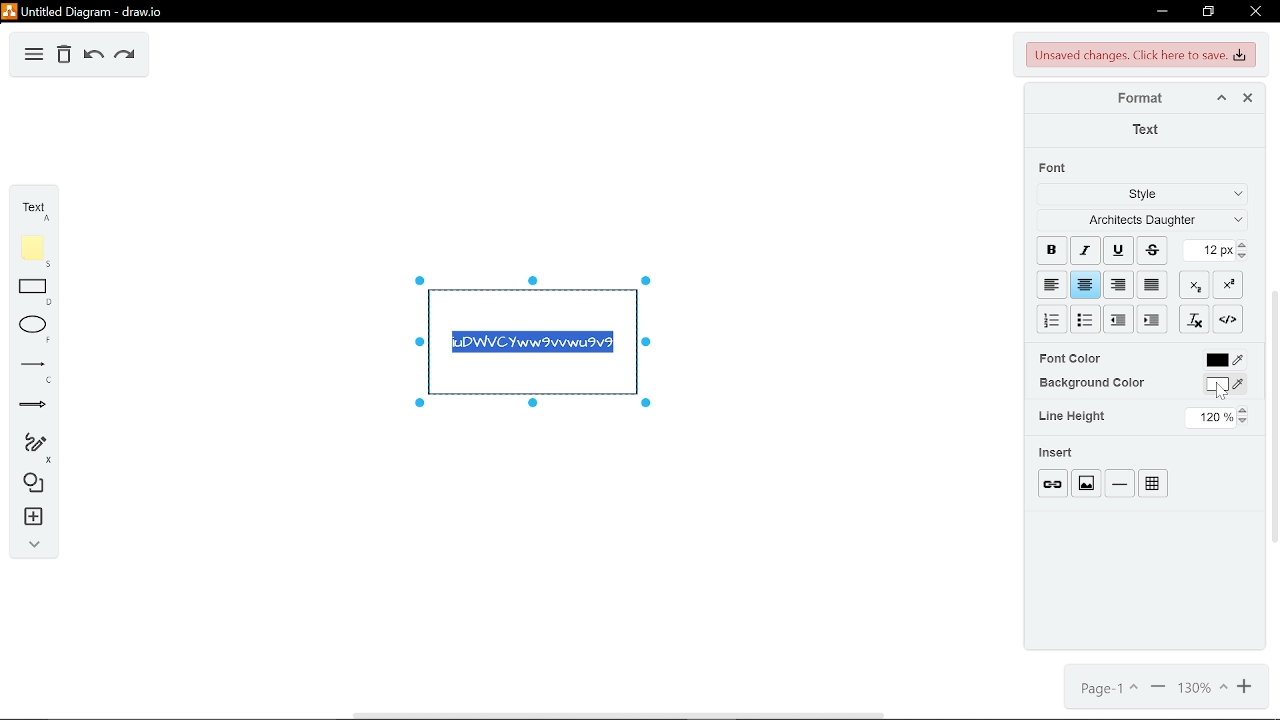  Describe the element at coordinates (1118, 483) in the screenshot. I see `insert horizontal rule` at that location.